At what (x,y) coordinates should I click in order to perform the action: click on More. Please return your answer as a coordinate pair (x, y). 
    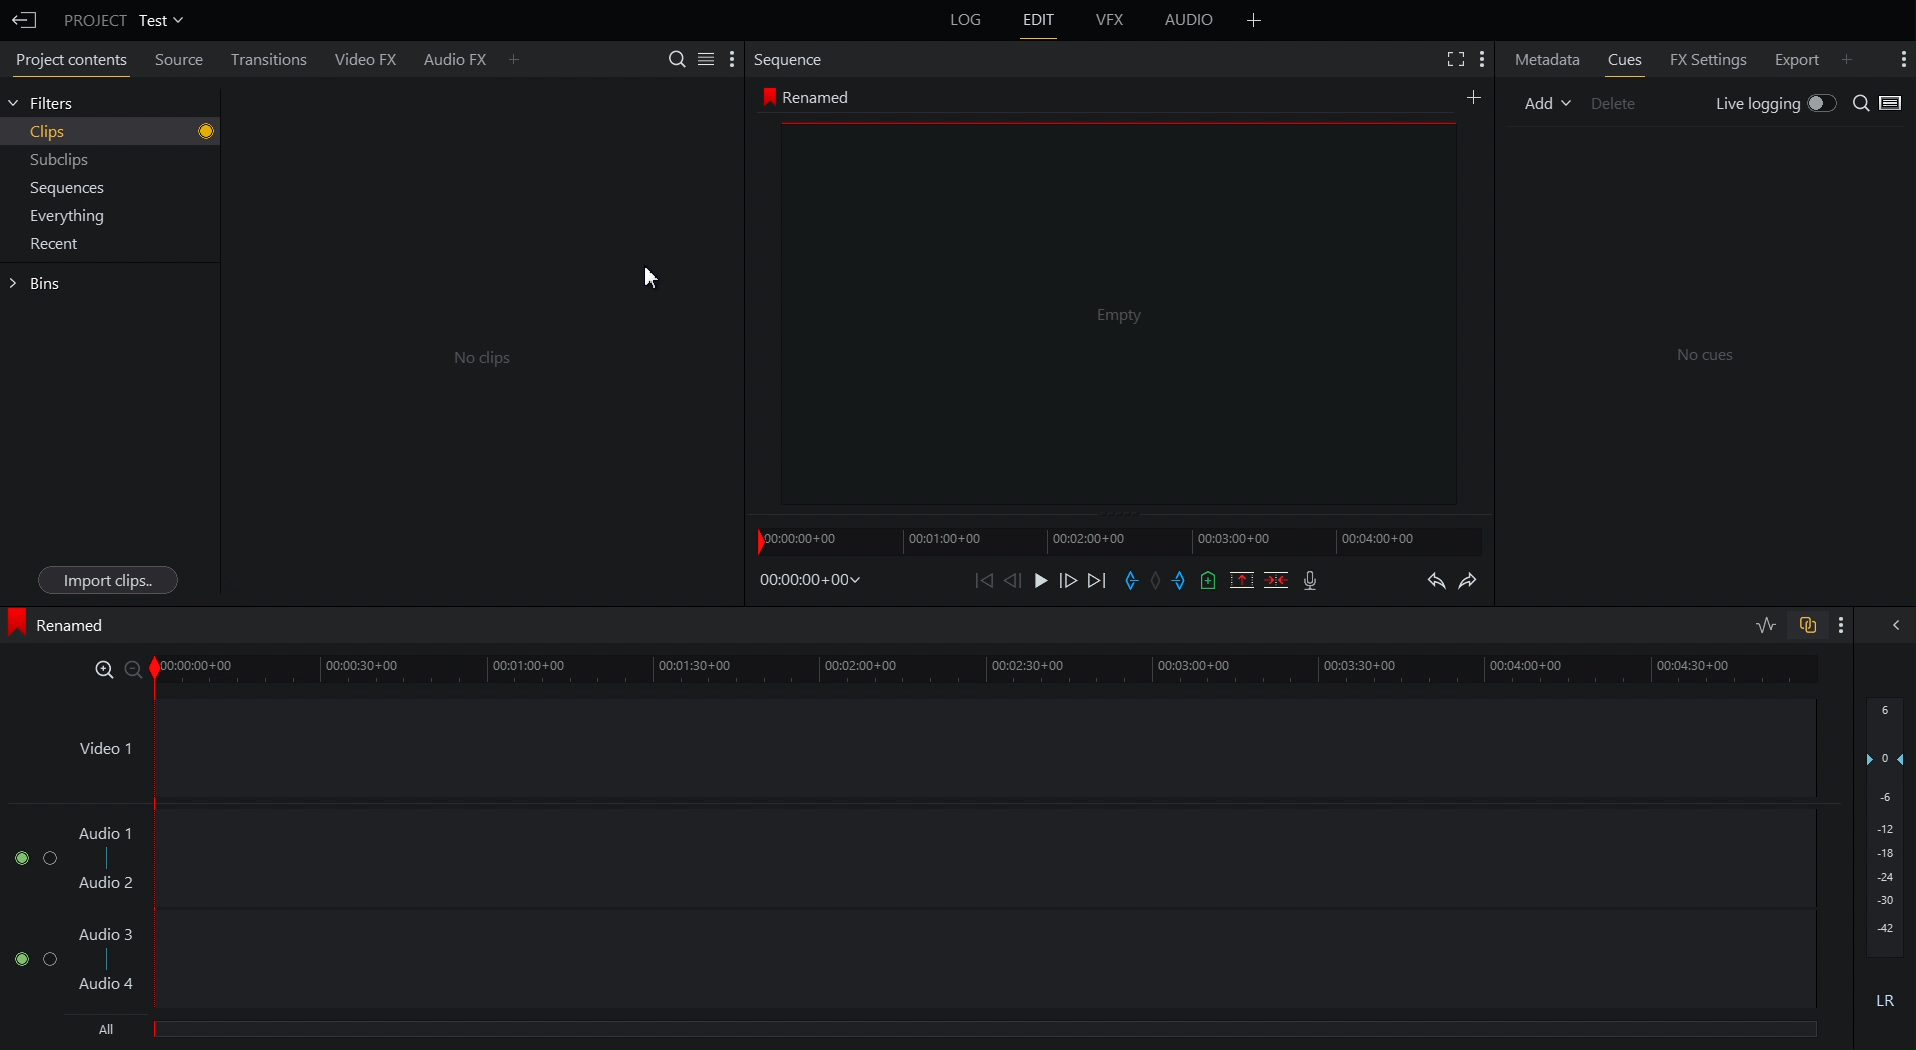
    Looking at the image, I should click on (1849, 624).